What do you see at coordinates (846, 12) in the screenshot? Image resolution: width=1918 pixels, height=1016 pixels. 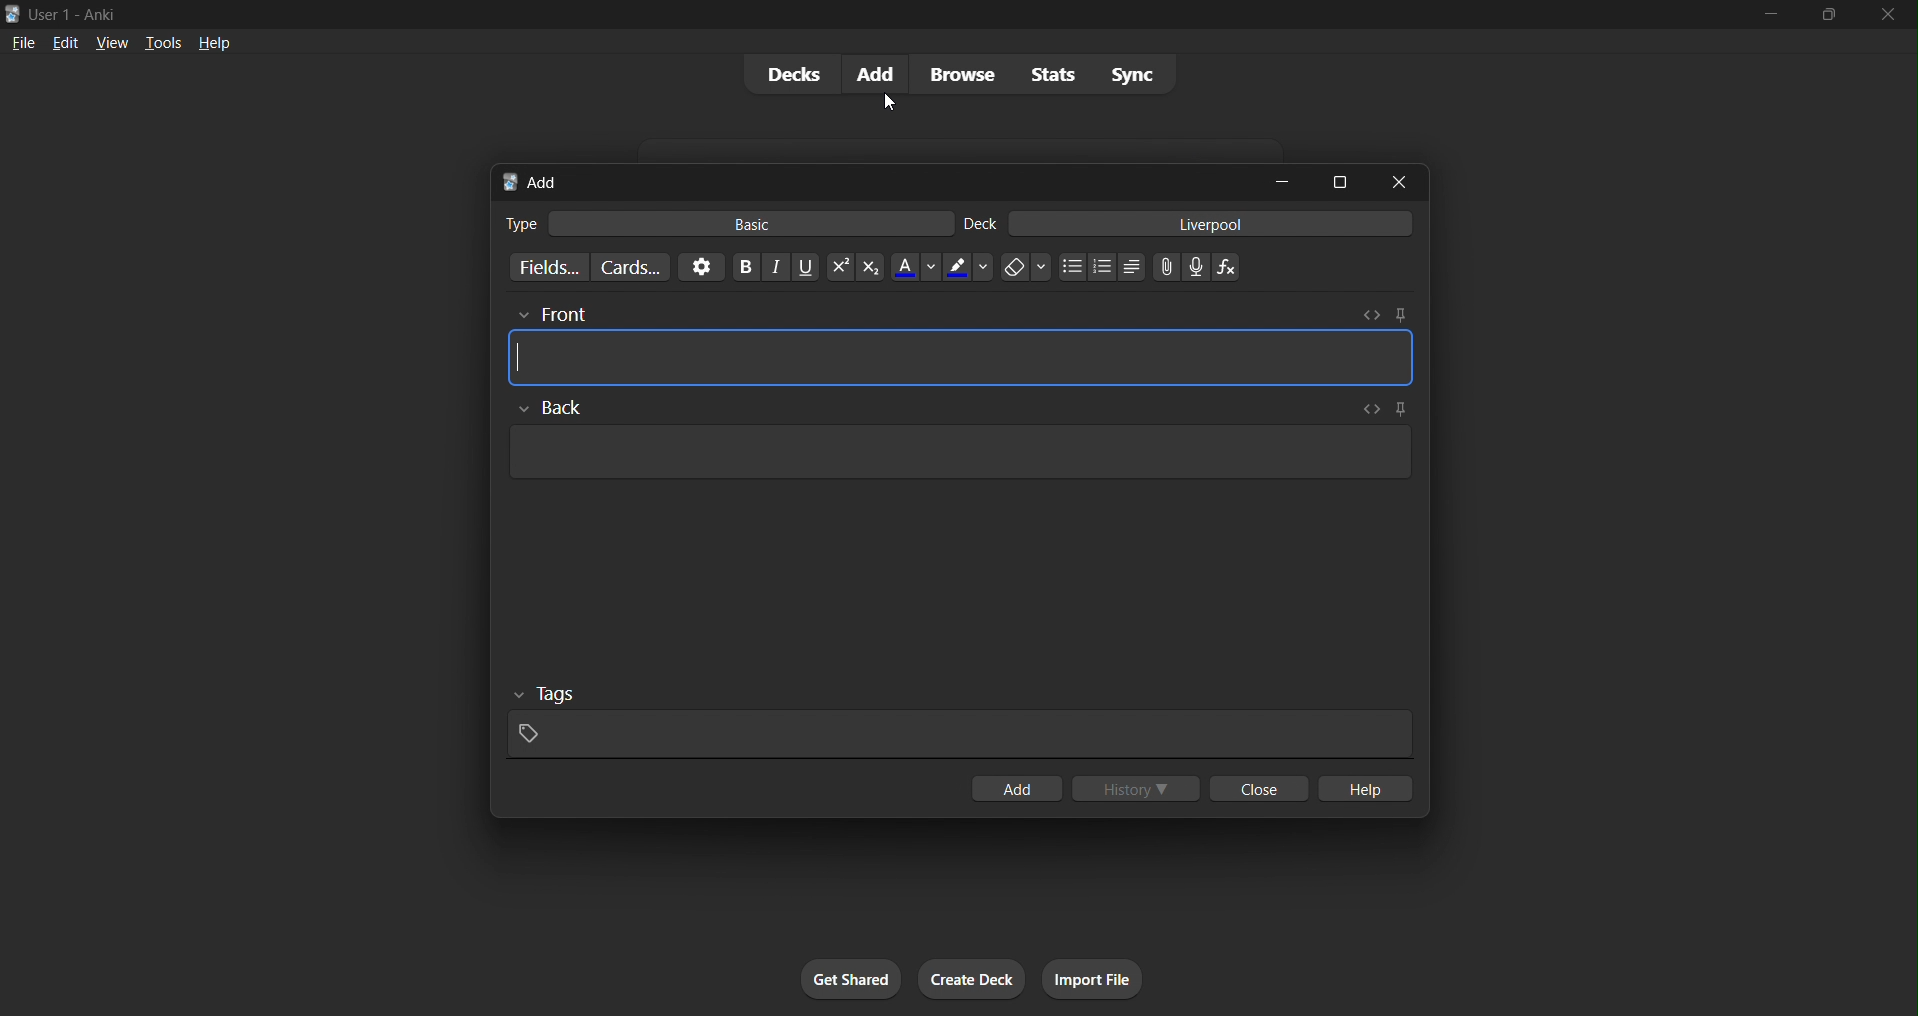 I see `title bar` at bounding box center [846, 12].